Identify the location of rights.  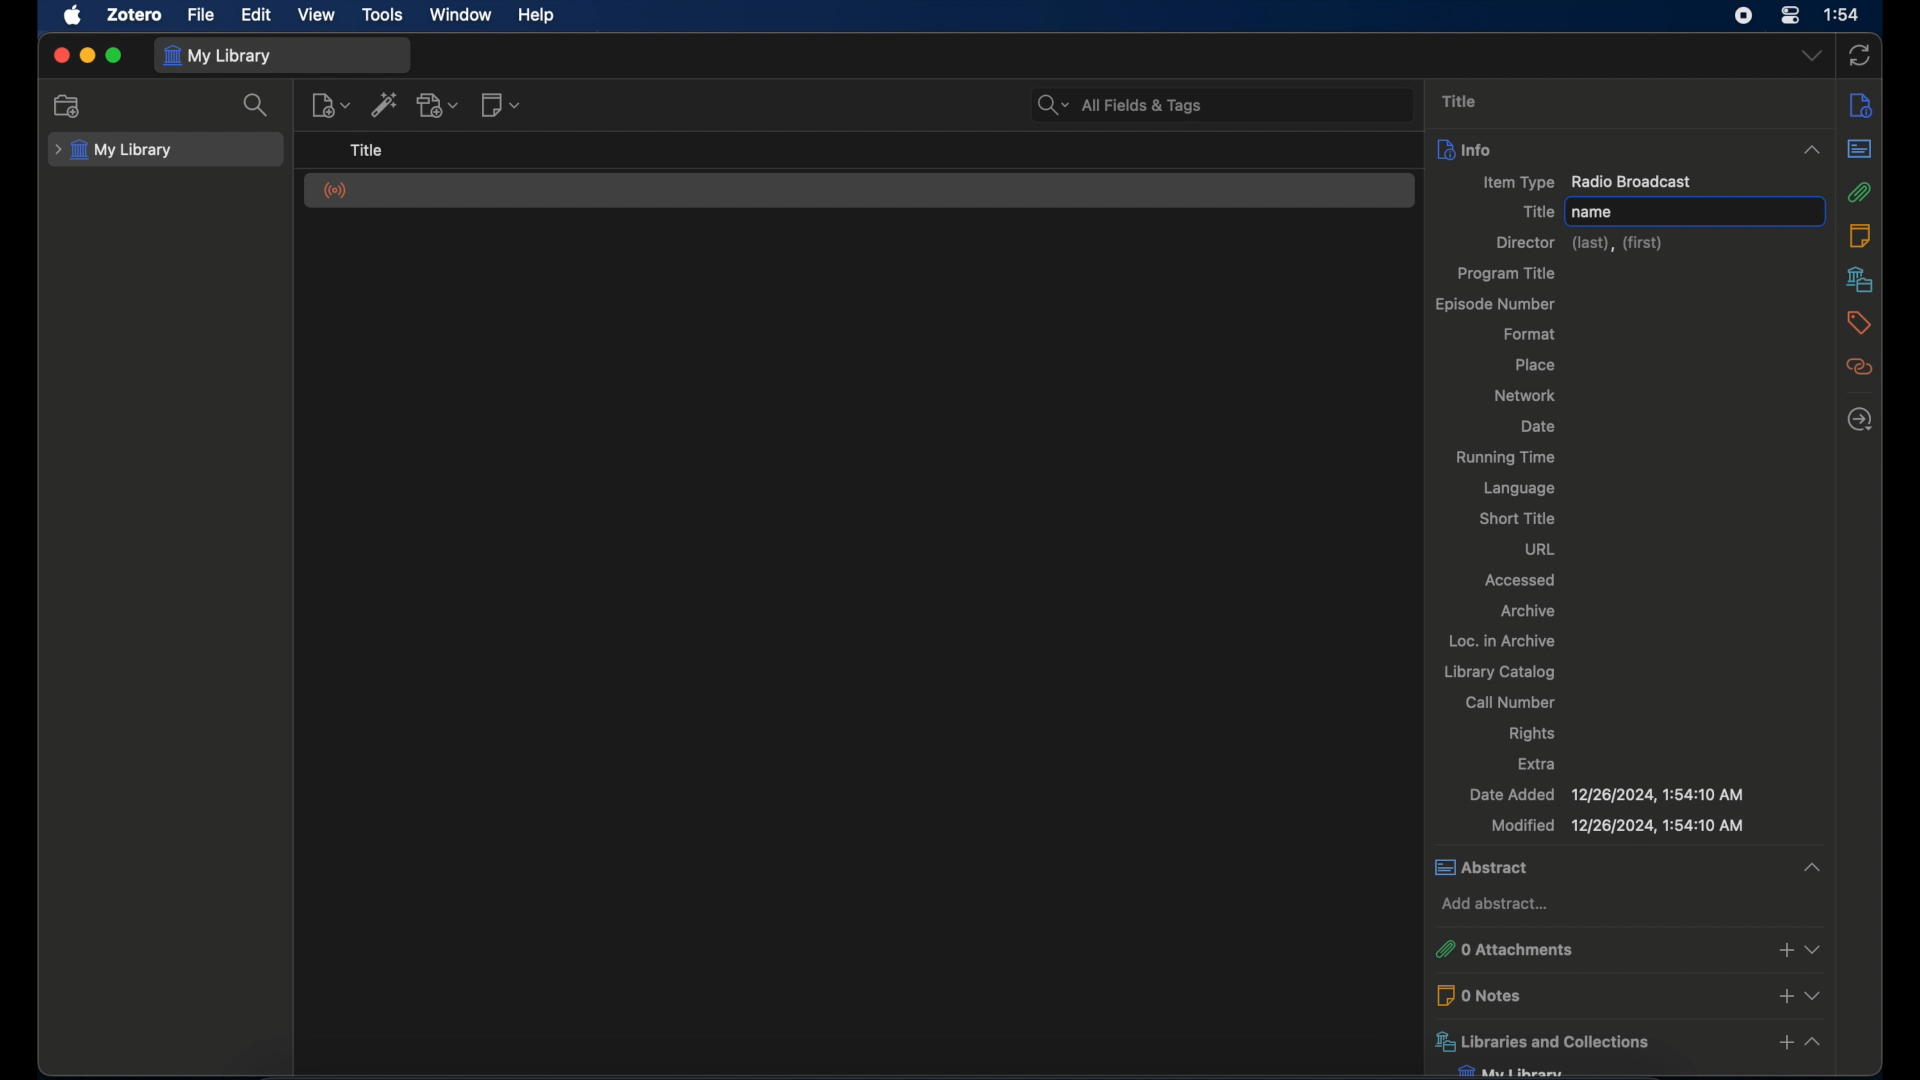
(1534, 735).